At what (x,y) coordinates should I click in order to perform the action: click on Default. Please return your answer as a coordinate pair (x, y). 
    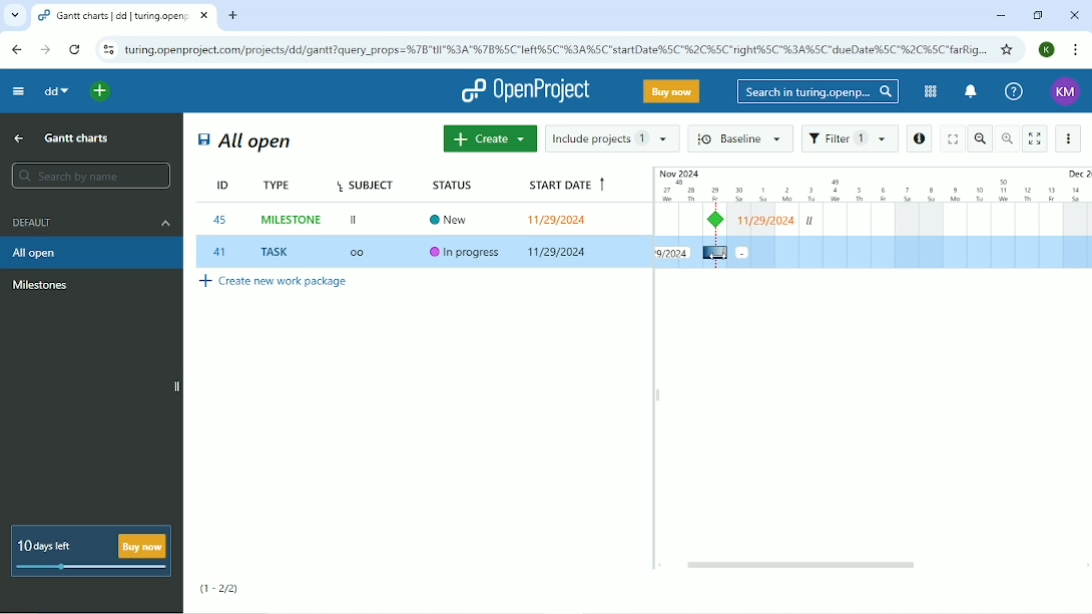
    Looking at the image, I should click on (89, 222).